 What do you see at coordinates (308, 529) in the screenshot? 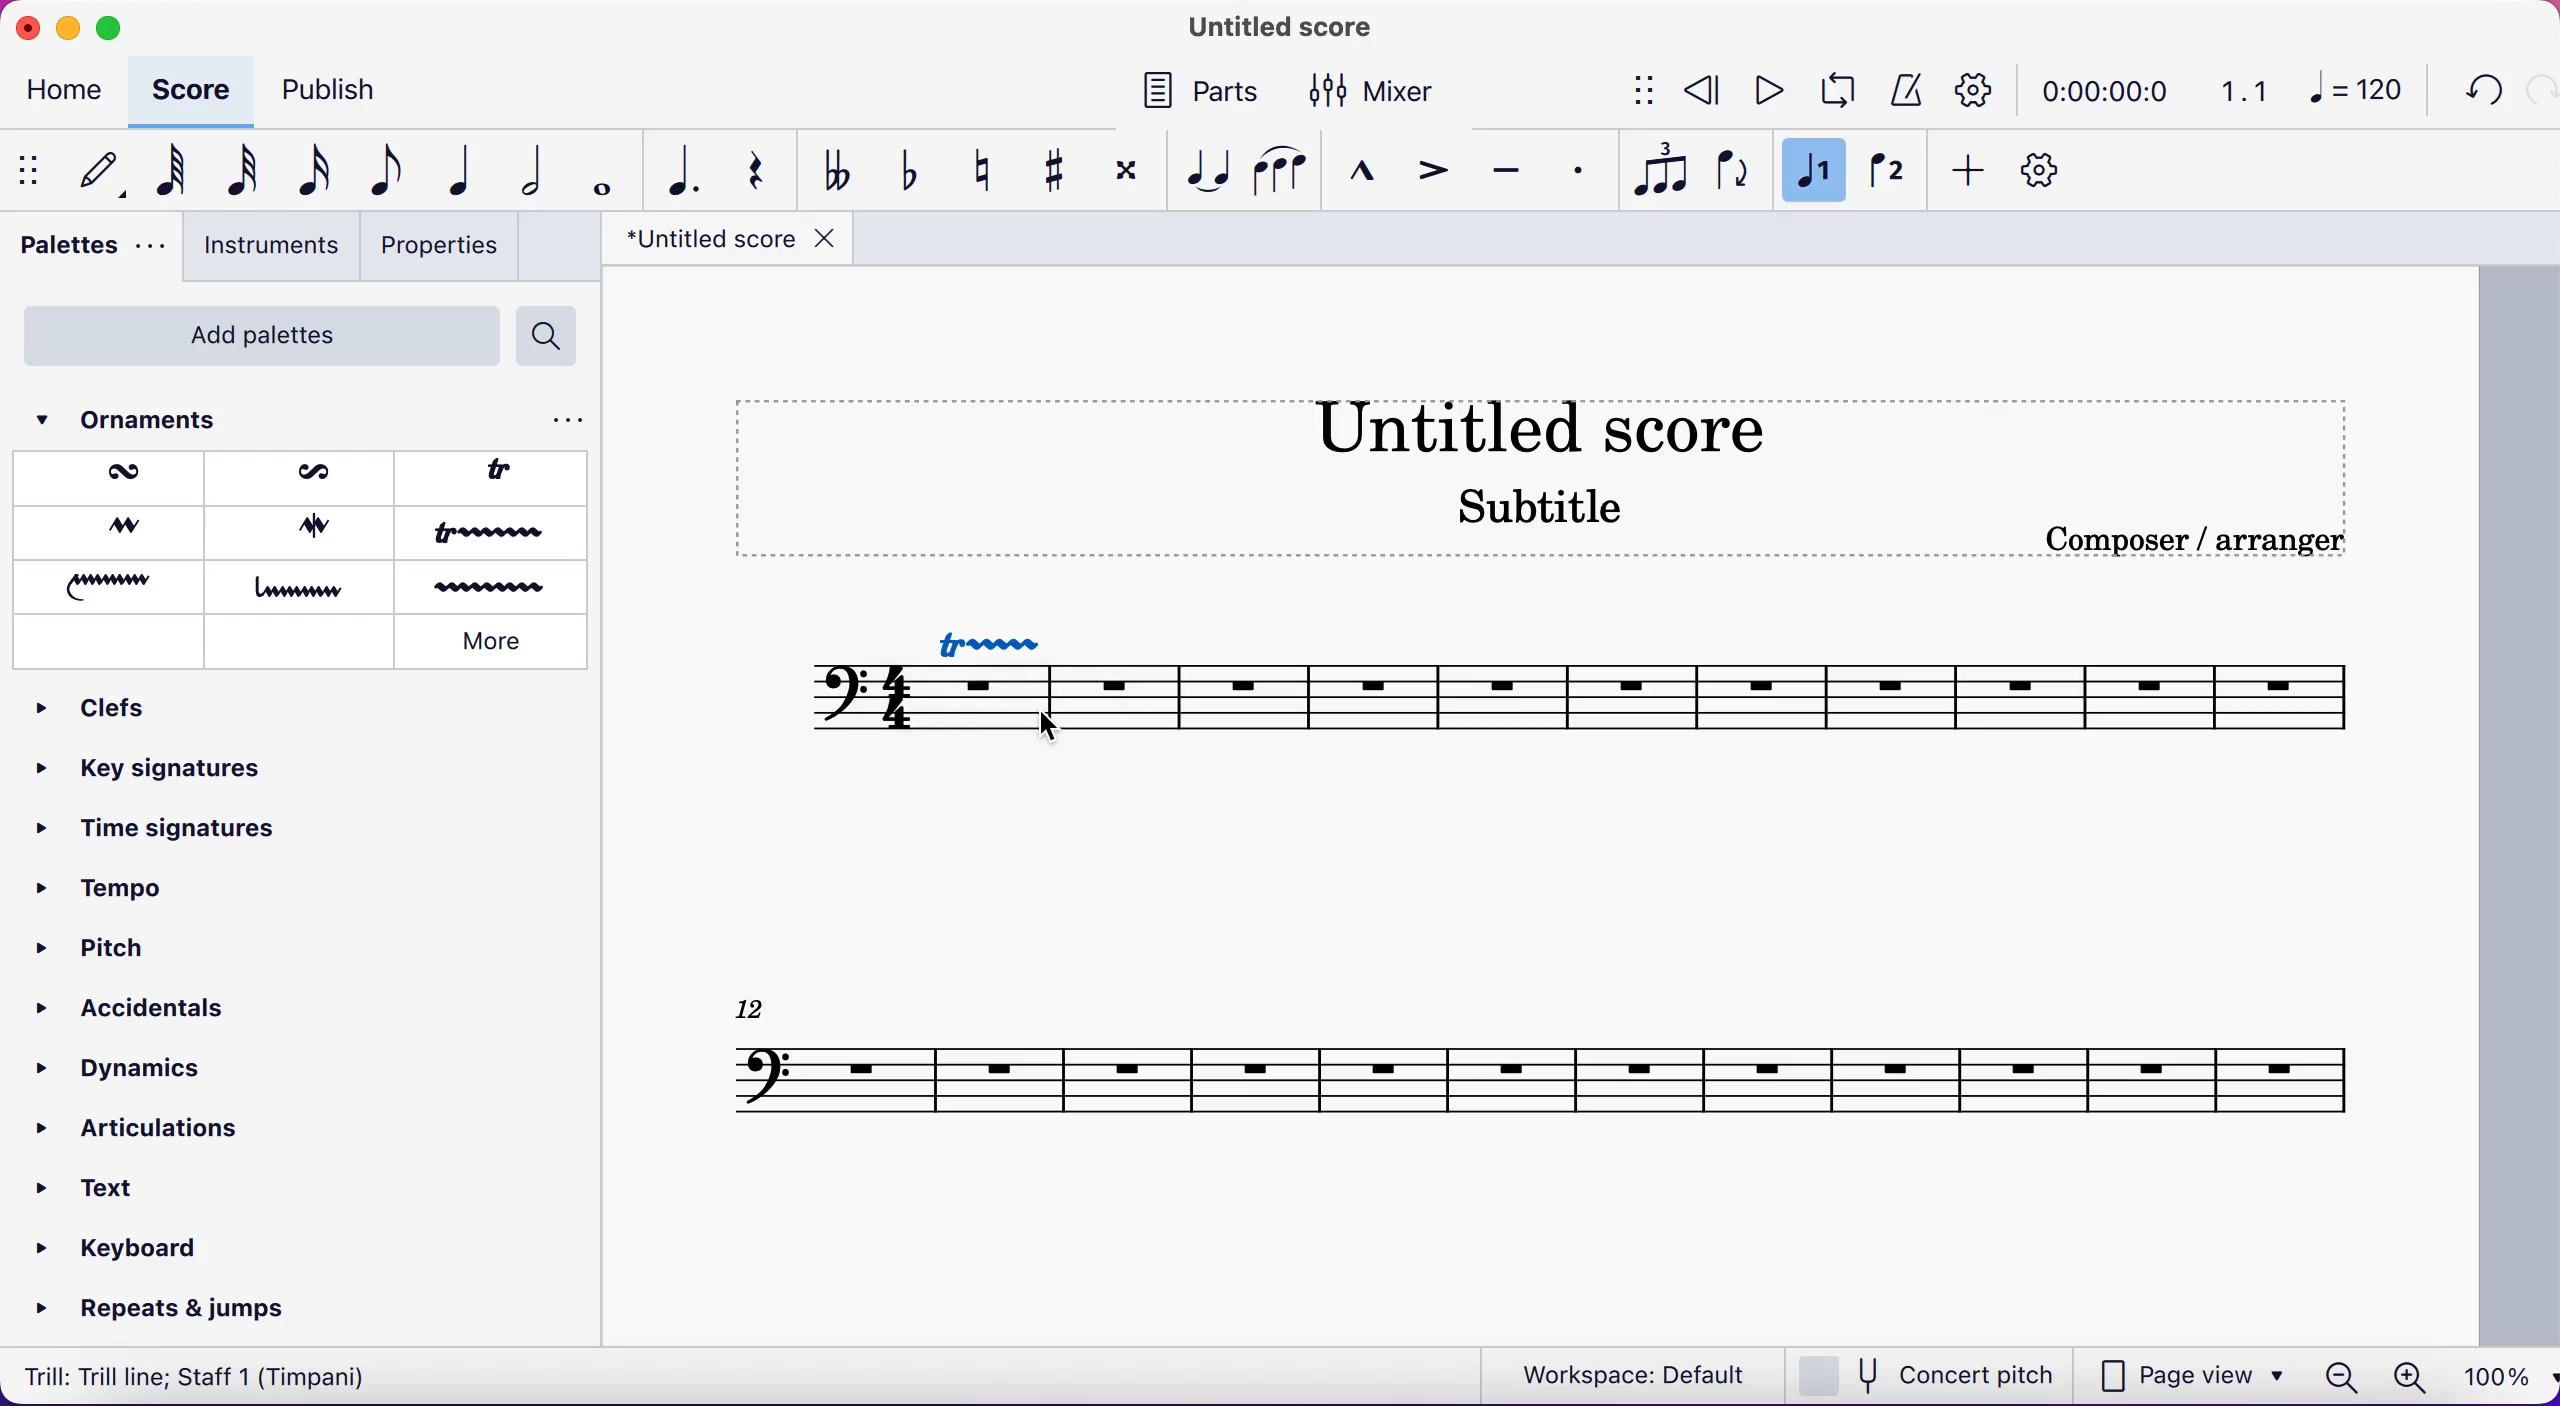
I see `inverted turn` at bounding box center [308, 529].